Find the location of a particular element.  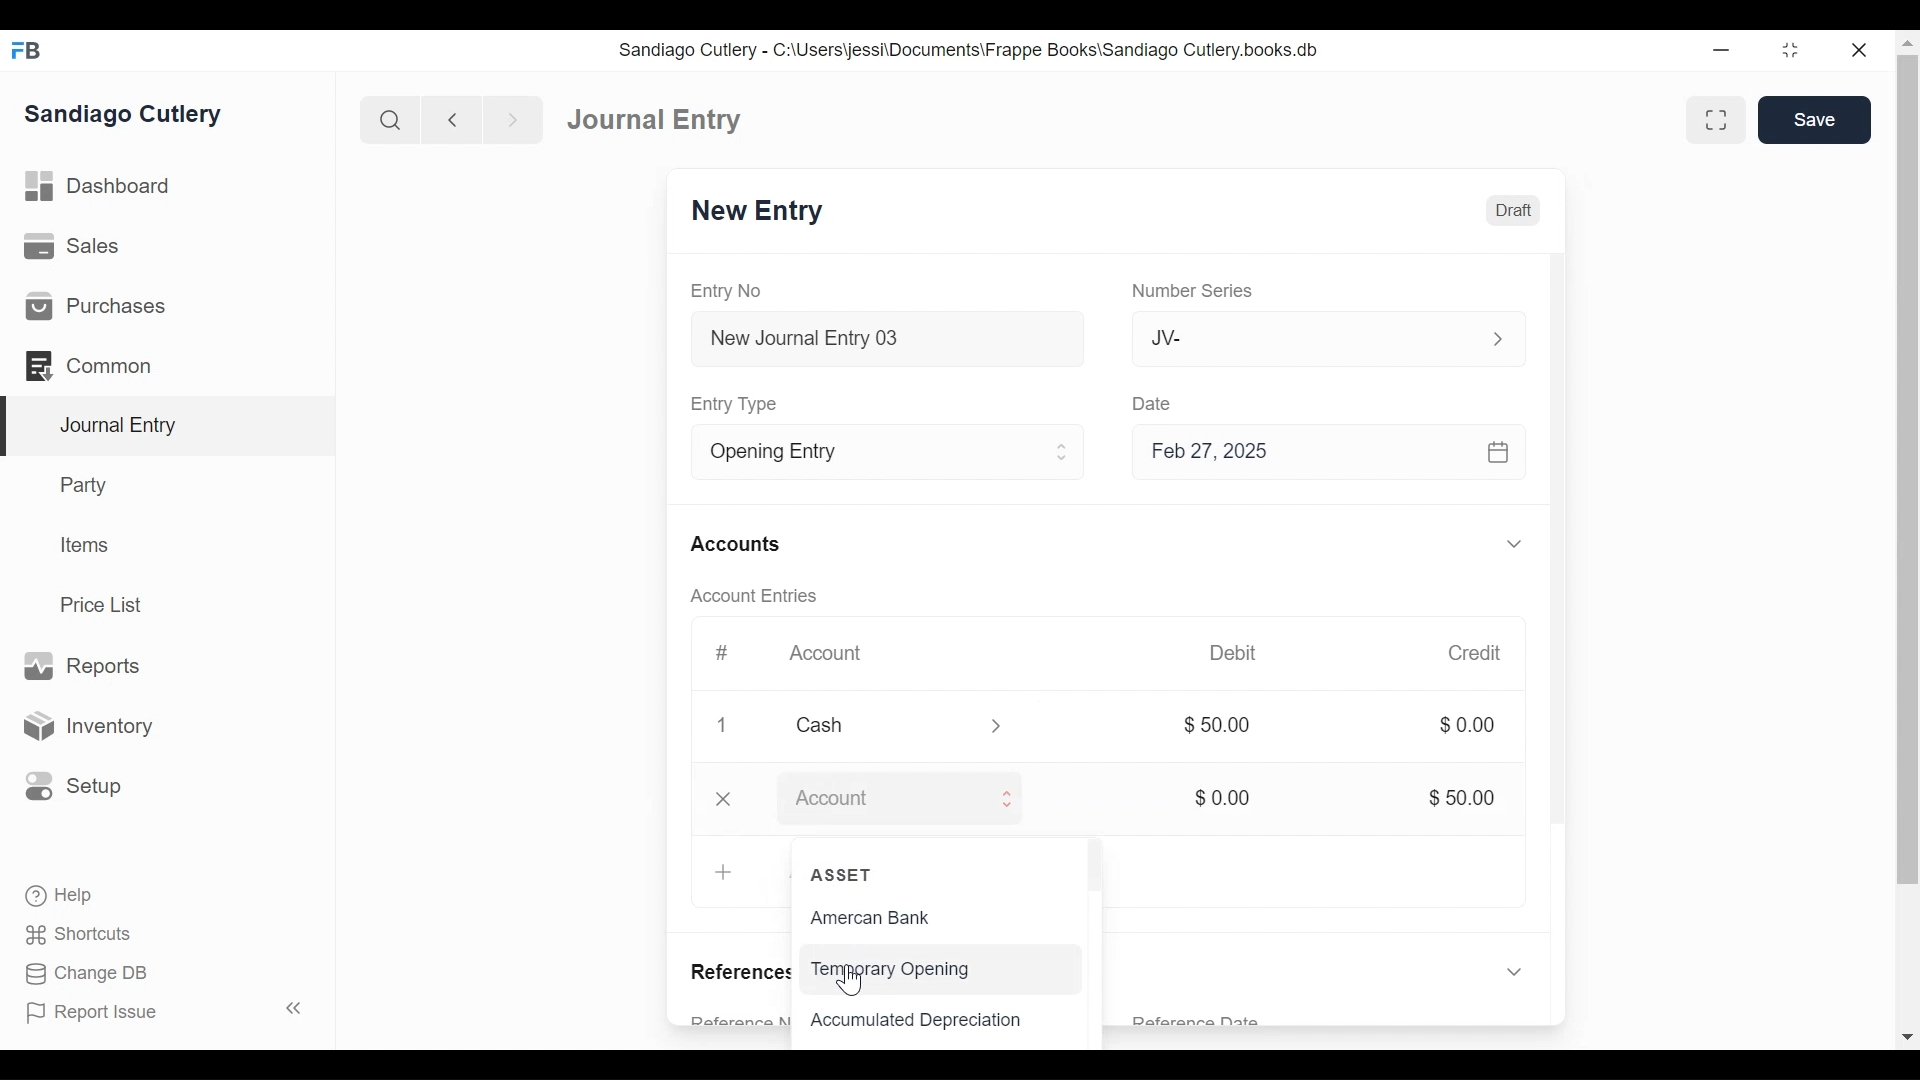

Navigate forward is located at coordinates (512, 120).